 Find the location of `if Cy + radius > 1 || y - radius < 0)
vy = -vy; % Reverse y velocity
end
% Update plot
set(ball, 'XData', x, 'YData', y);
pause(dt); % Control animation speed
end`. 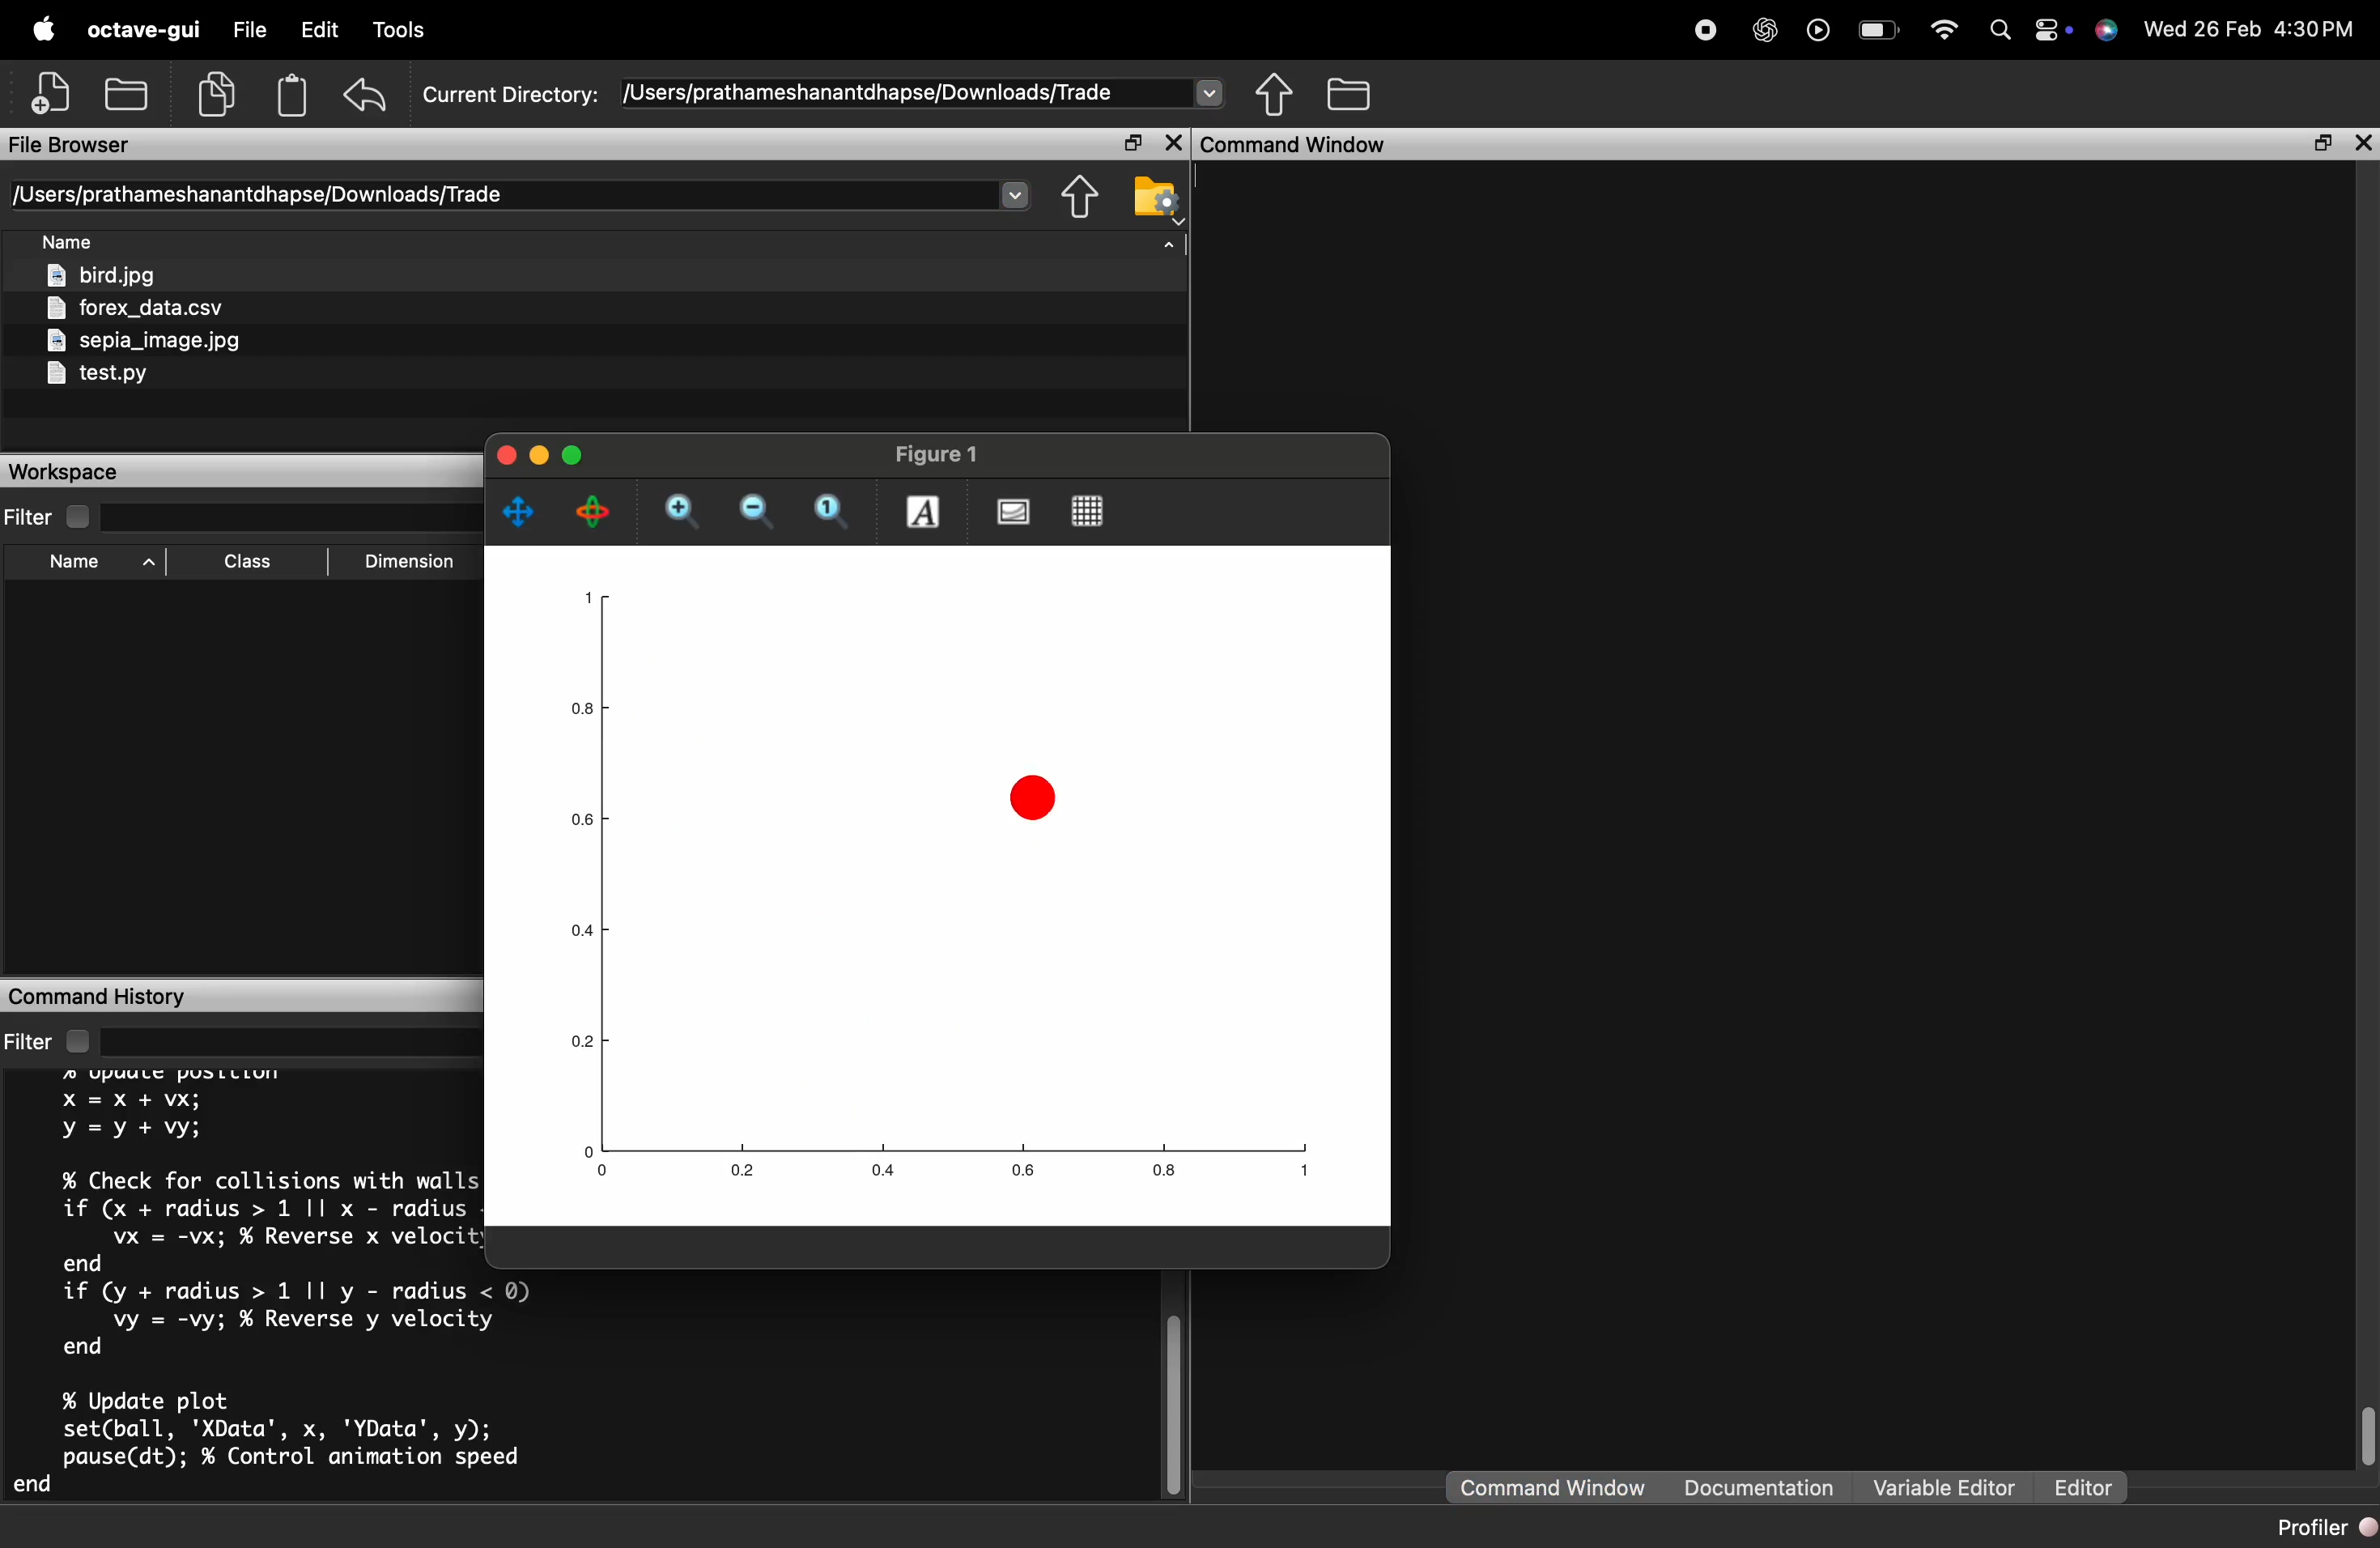

if Cy + radius > 1 || y - radius < 0)
vy = -vy; % Reverse y velocity
end
% Update plot
set(ball, 'XData', x, 'YData', y);
pause(dt); % Control animation speed
end is located at coordinates (266, 1387).